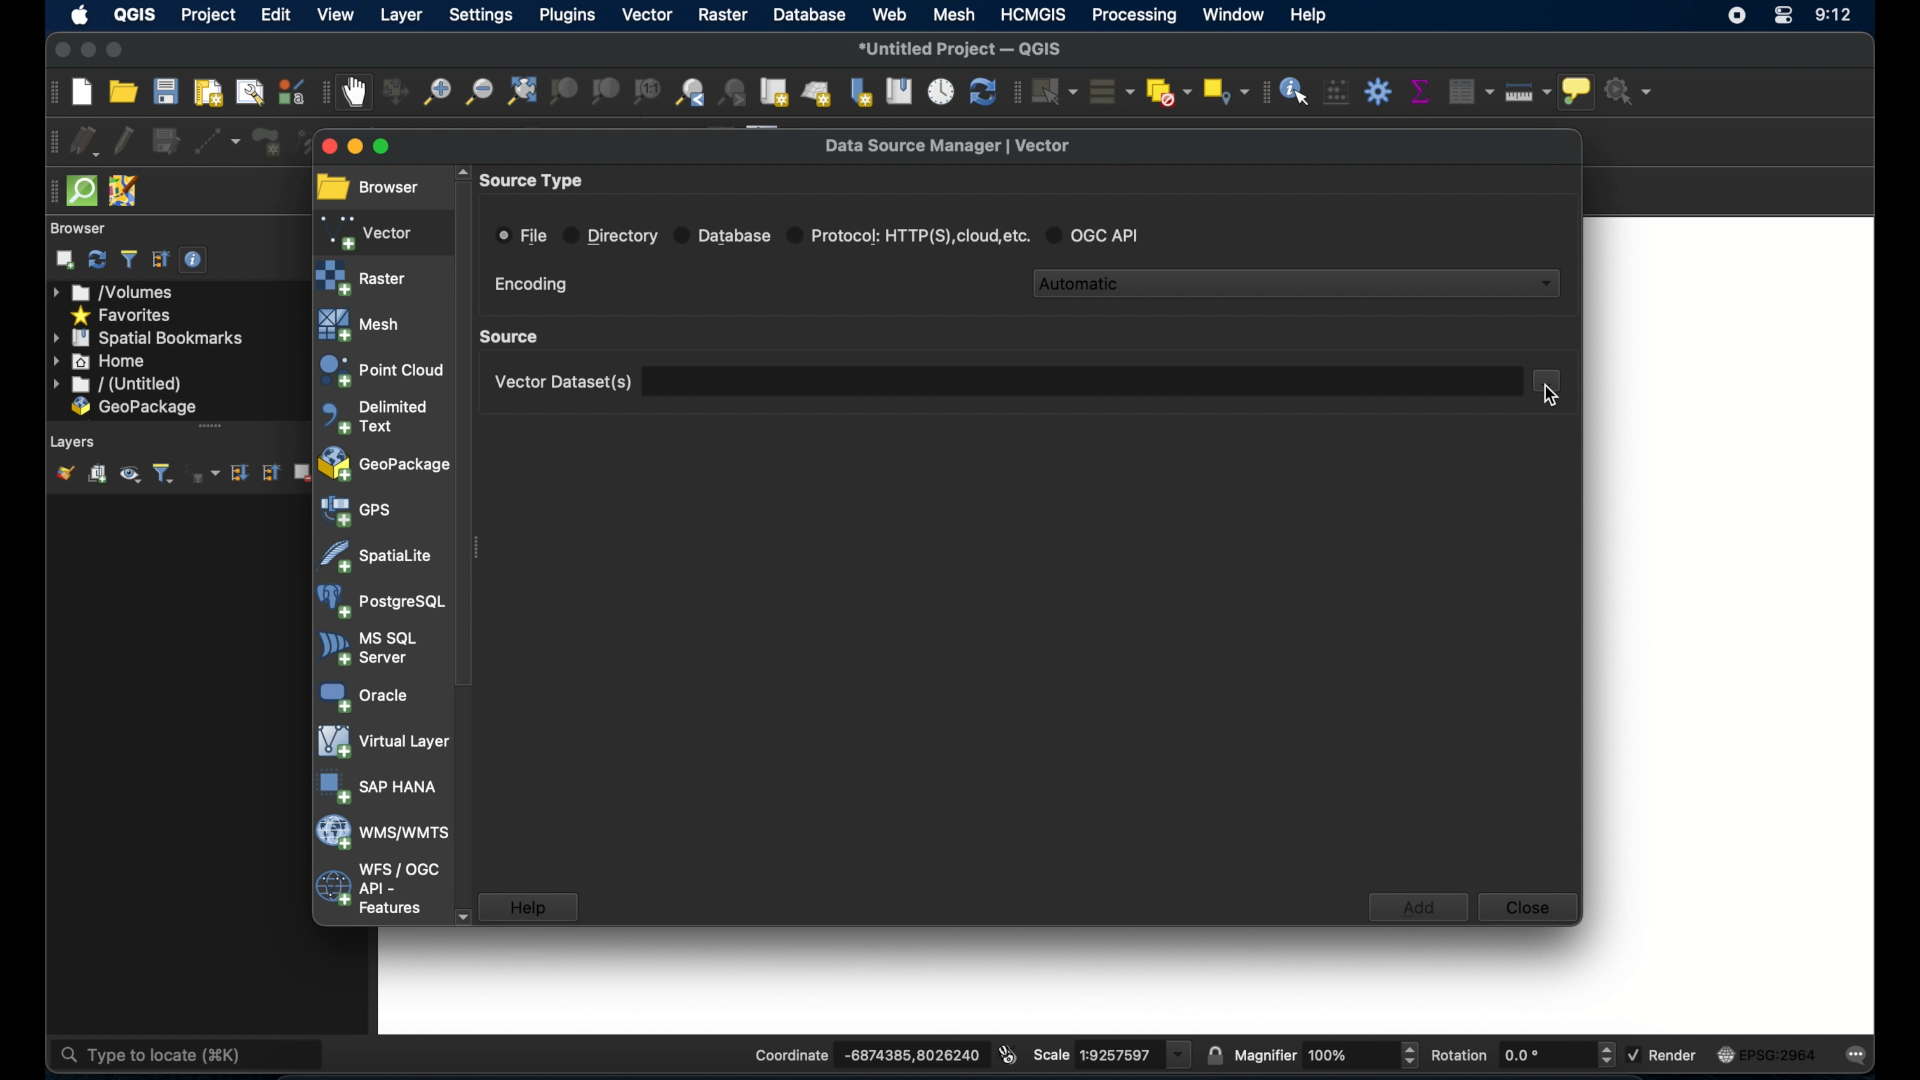  Describe the element at coordinates (361, 695) in the screenshot. I see `oracle` at that location.